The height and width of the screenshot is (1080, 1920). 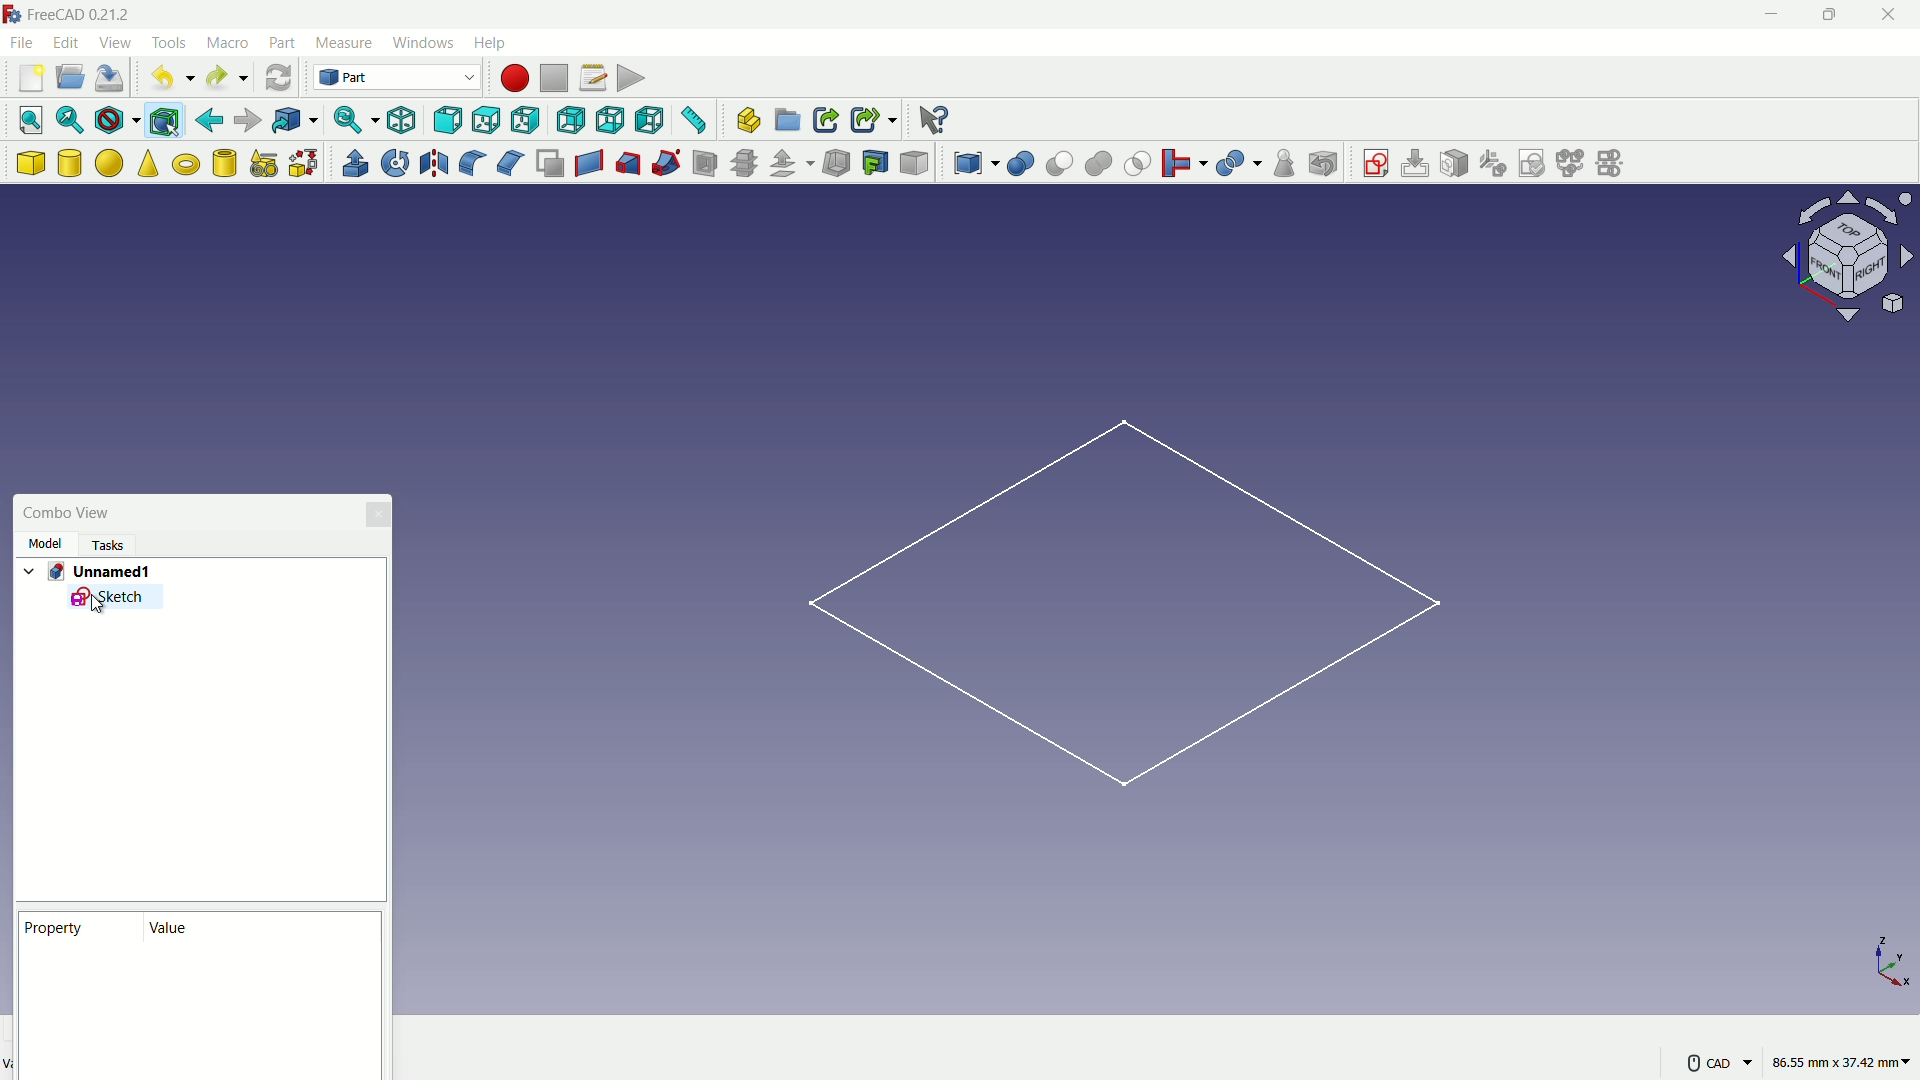 What do you see at coordinates (1022, 164) in the screenshot?
I see `boolean` at bounding box center [1022, 164].